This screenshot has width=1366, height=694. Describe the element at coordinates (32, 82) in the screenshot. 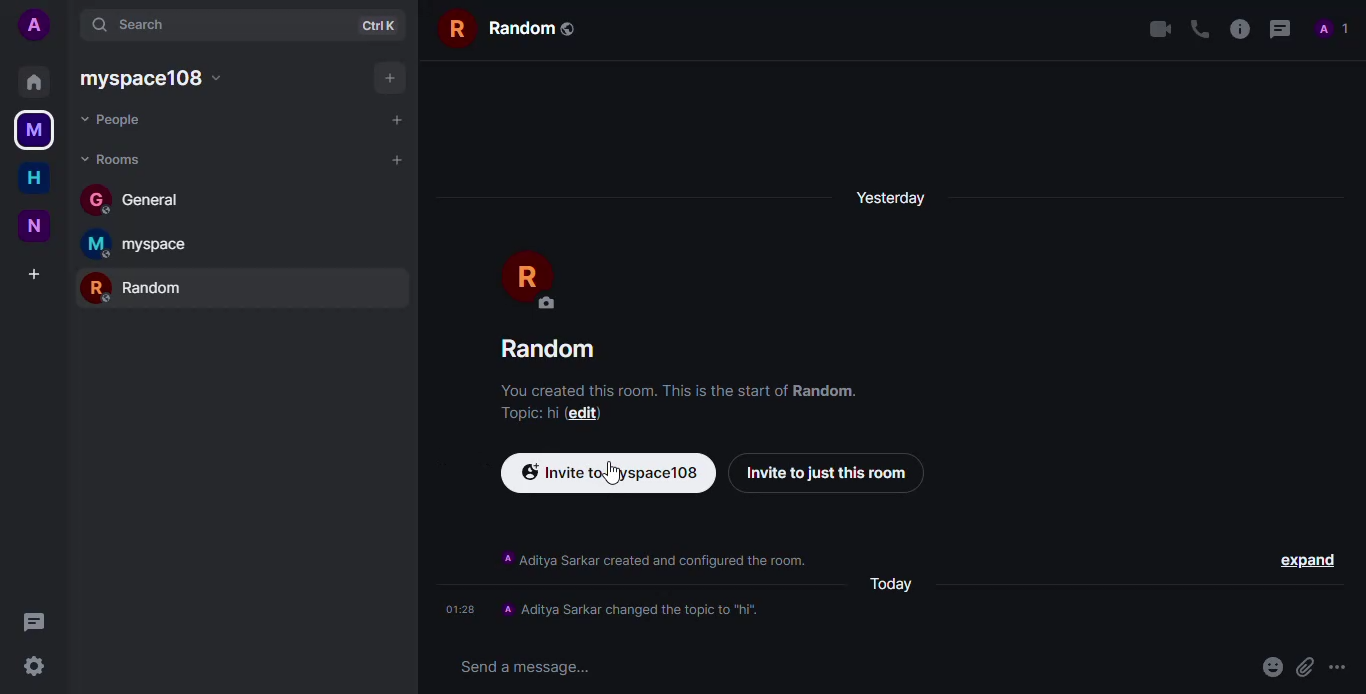

I see `home` at that location.